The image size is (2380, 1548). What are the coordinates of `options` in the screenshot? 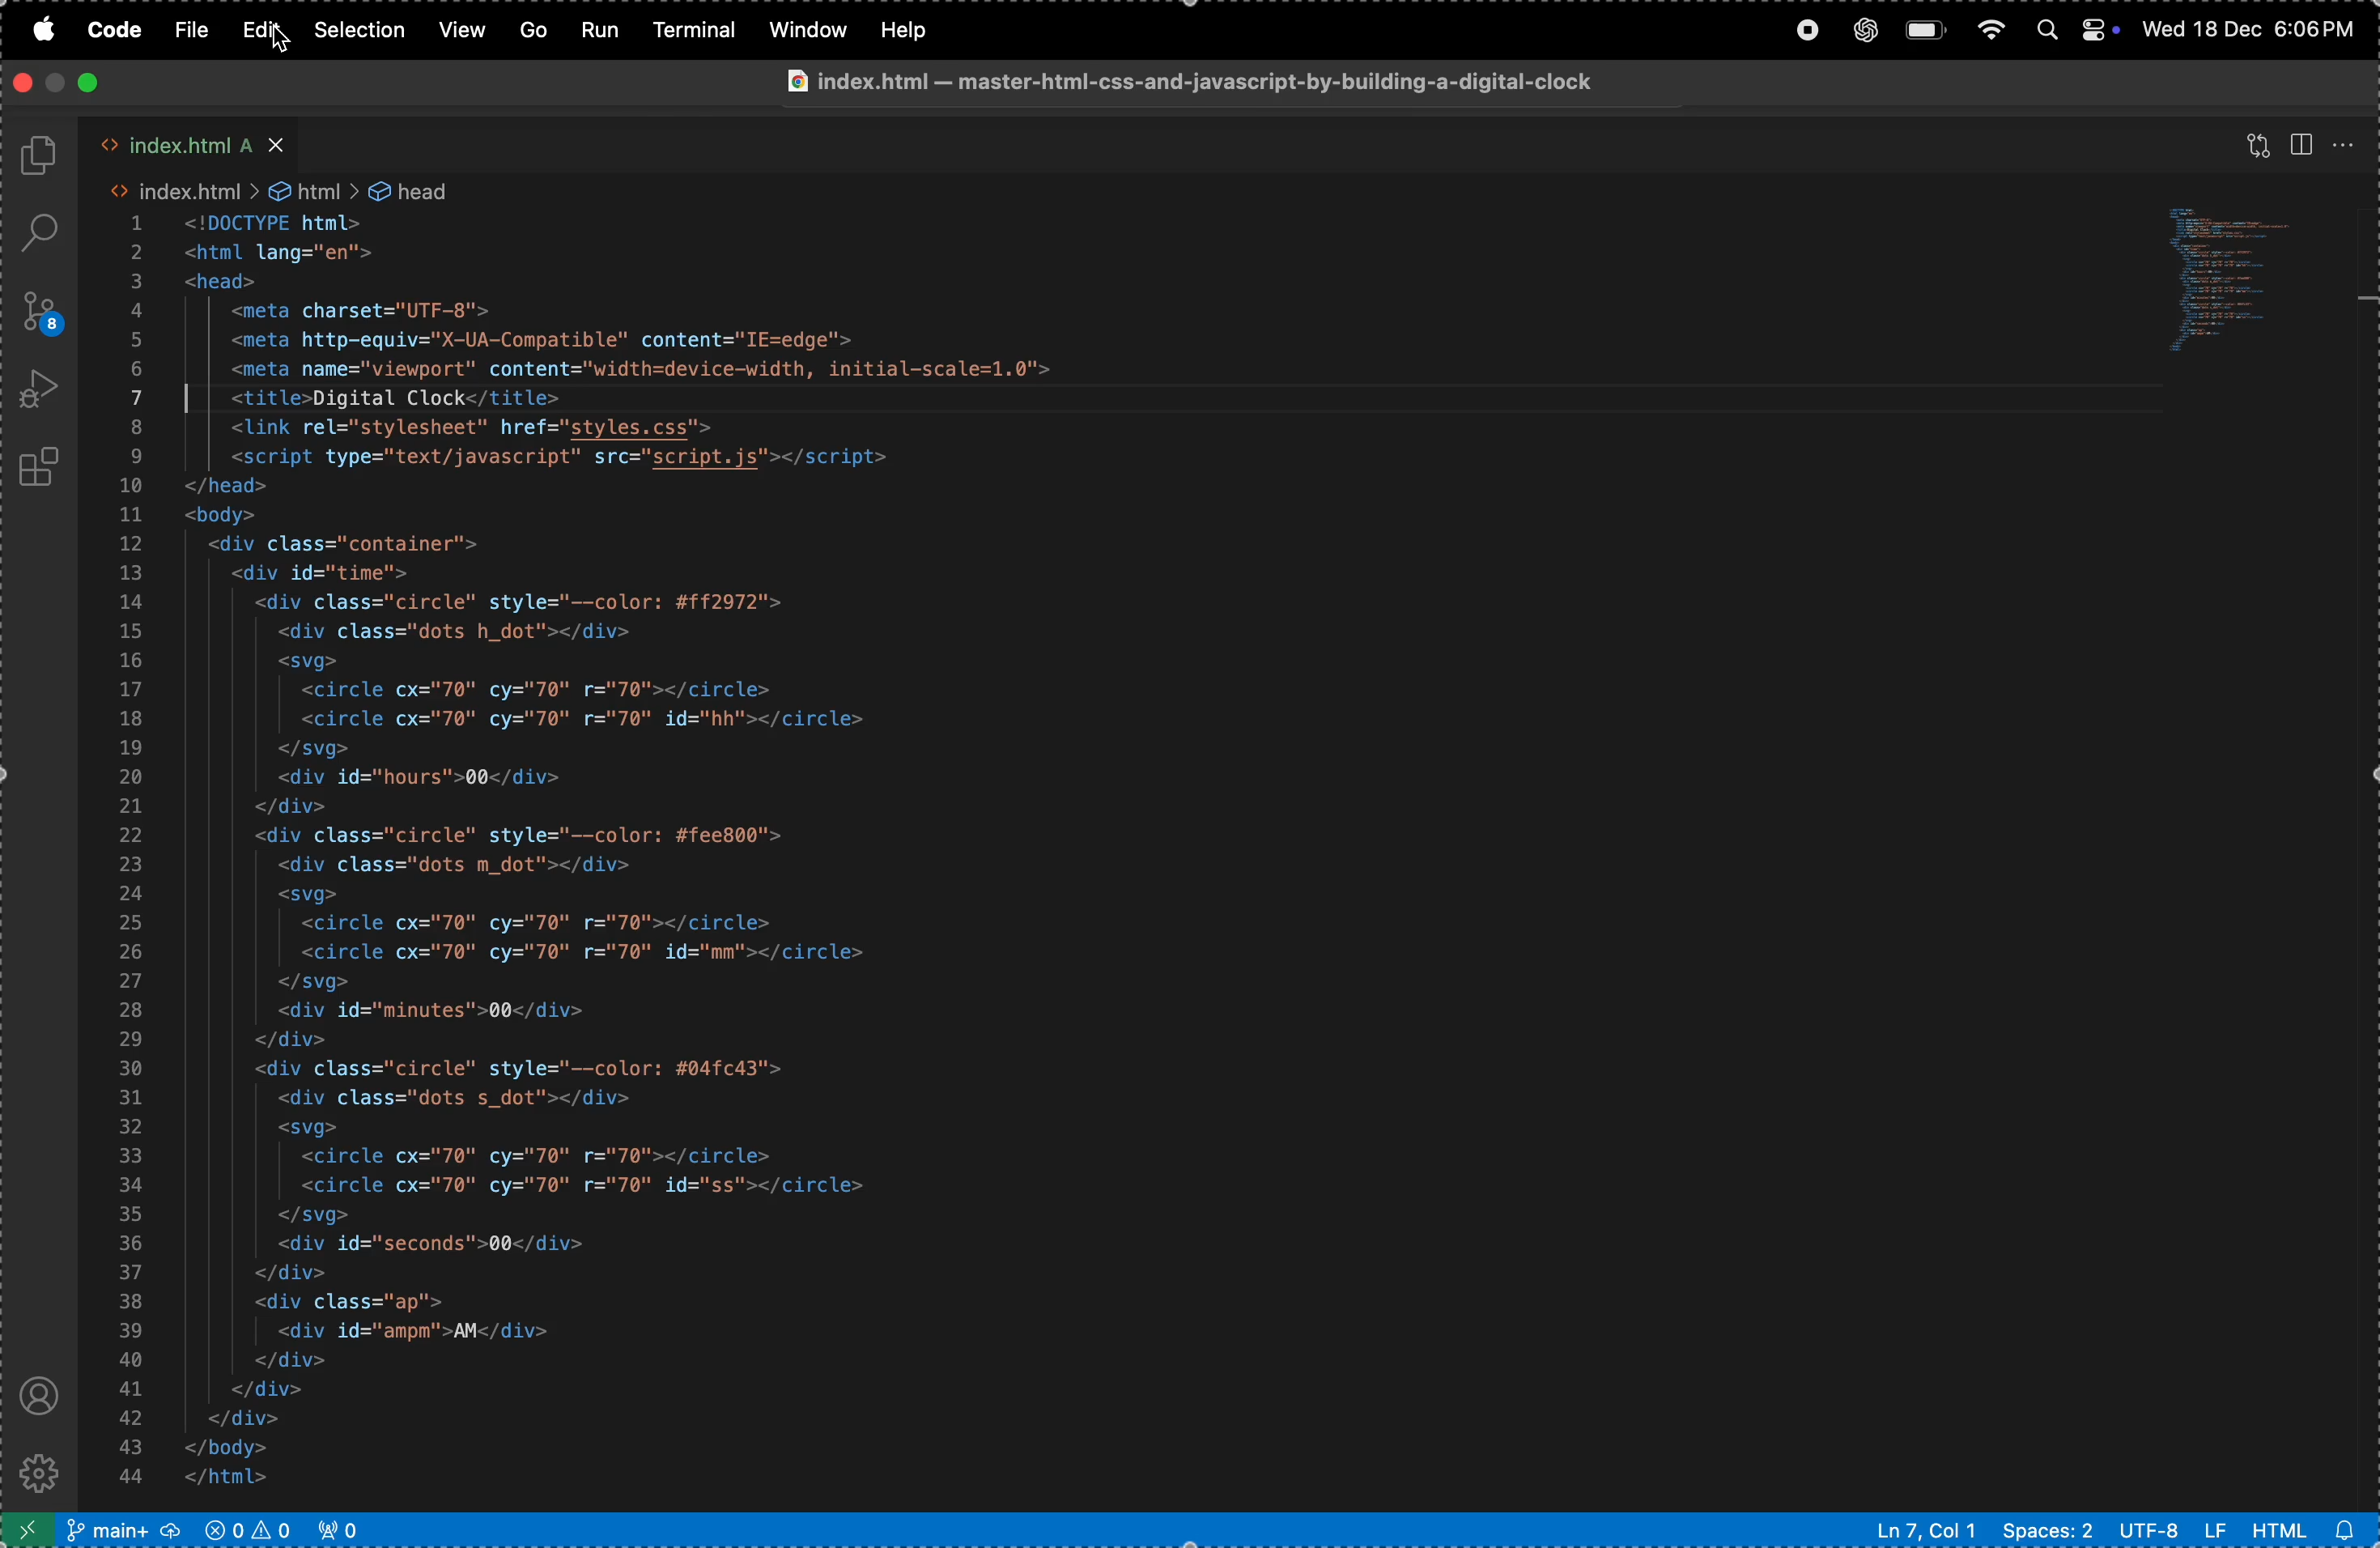 It's located at (2346, 146).